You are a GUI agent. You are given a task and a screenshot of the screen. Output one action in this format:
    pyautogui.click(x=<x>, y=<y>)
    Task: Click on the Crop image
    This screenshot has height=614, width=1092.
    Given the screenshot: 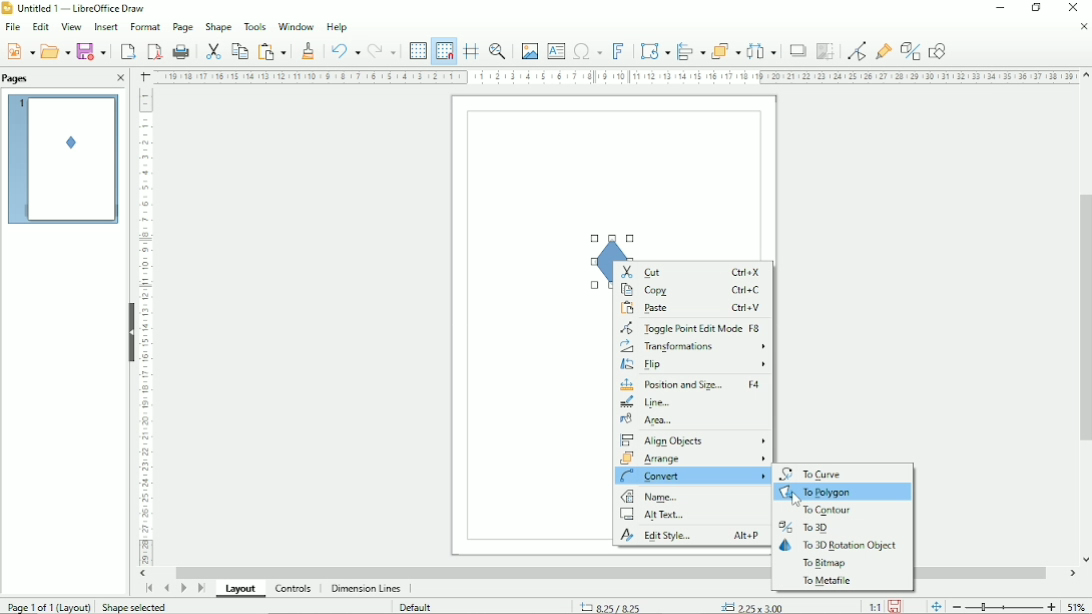 What is the action you would take?
    pyautogui.click(x=824, y=52)
    